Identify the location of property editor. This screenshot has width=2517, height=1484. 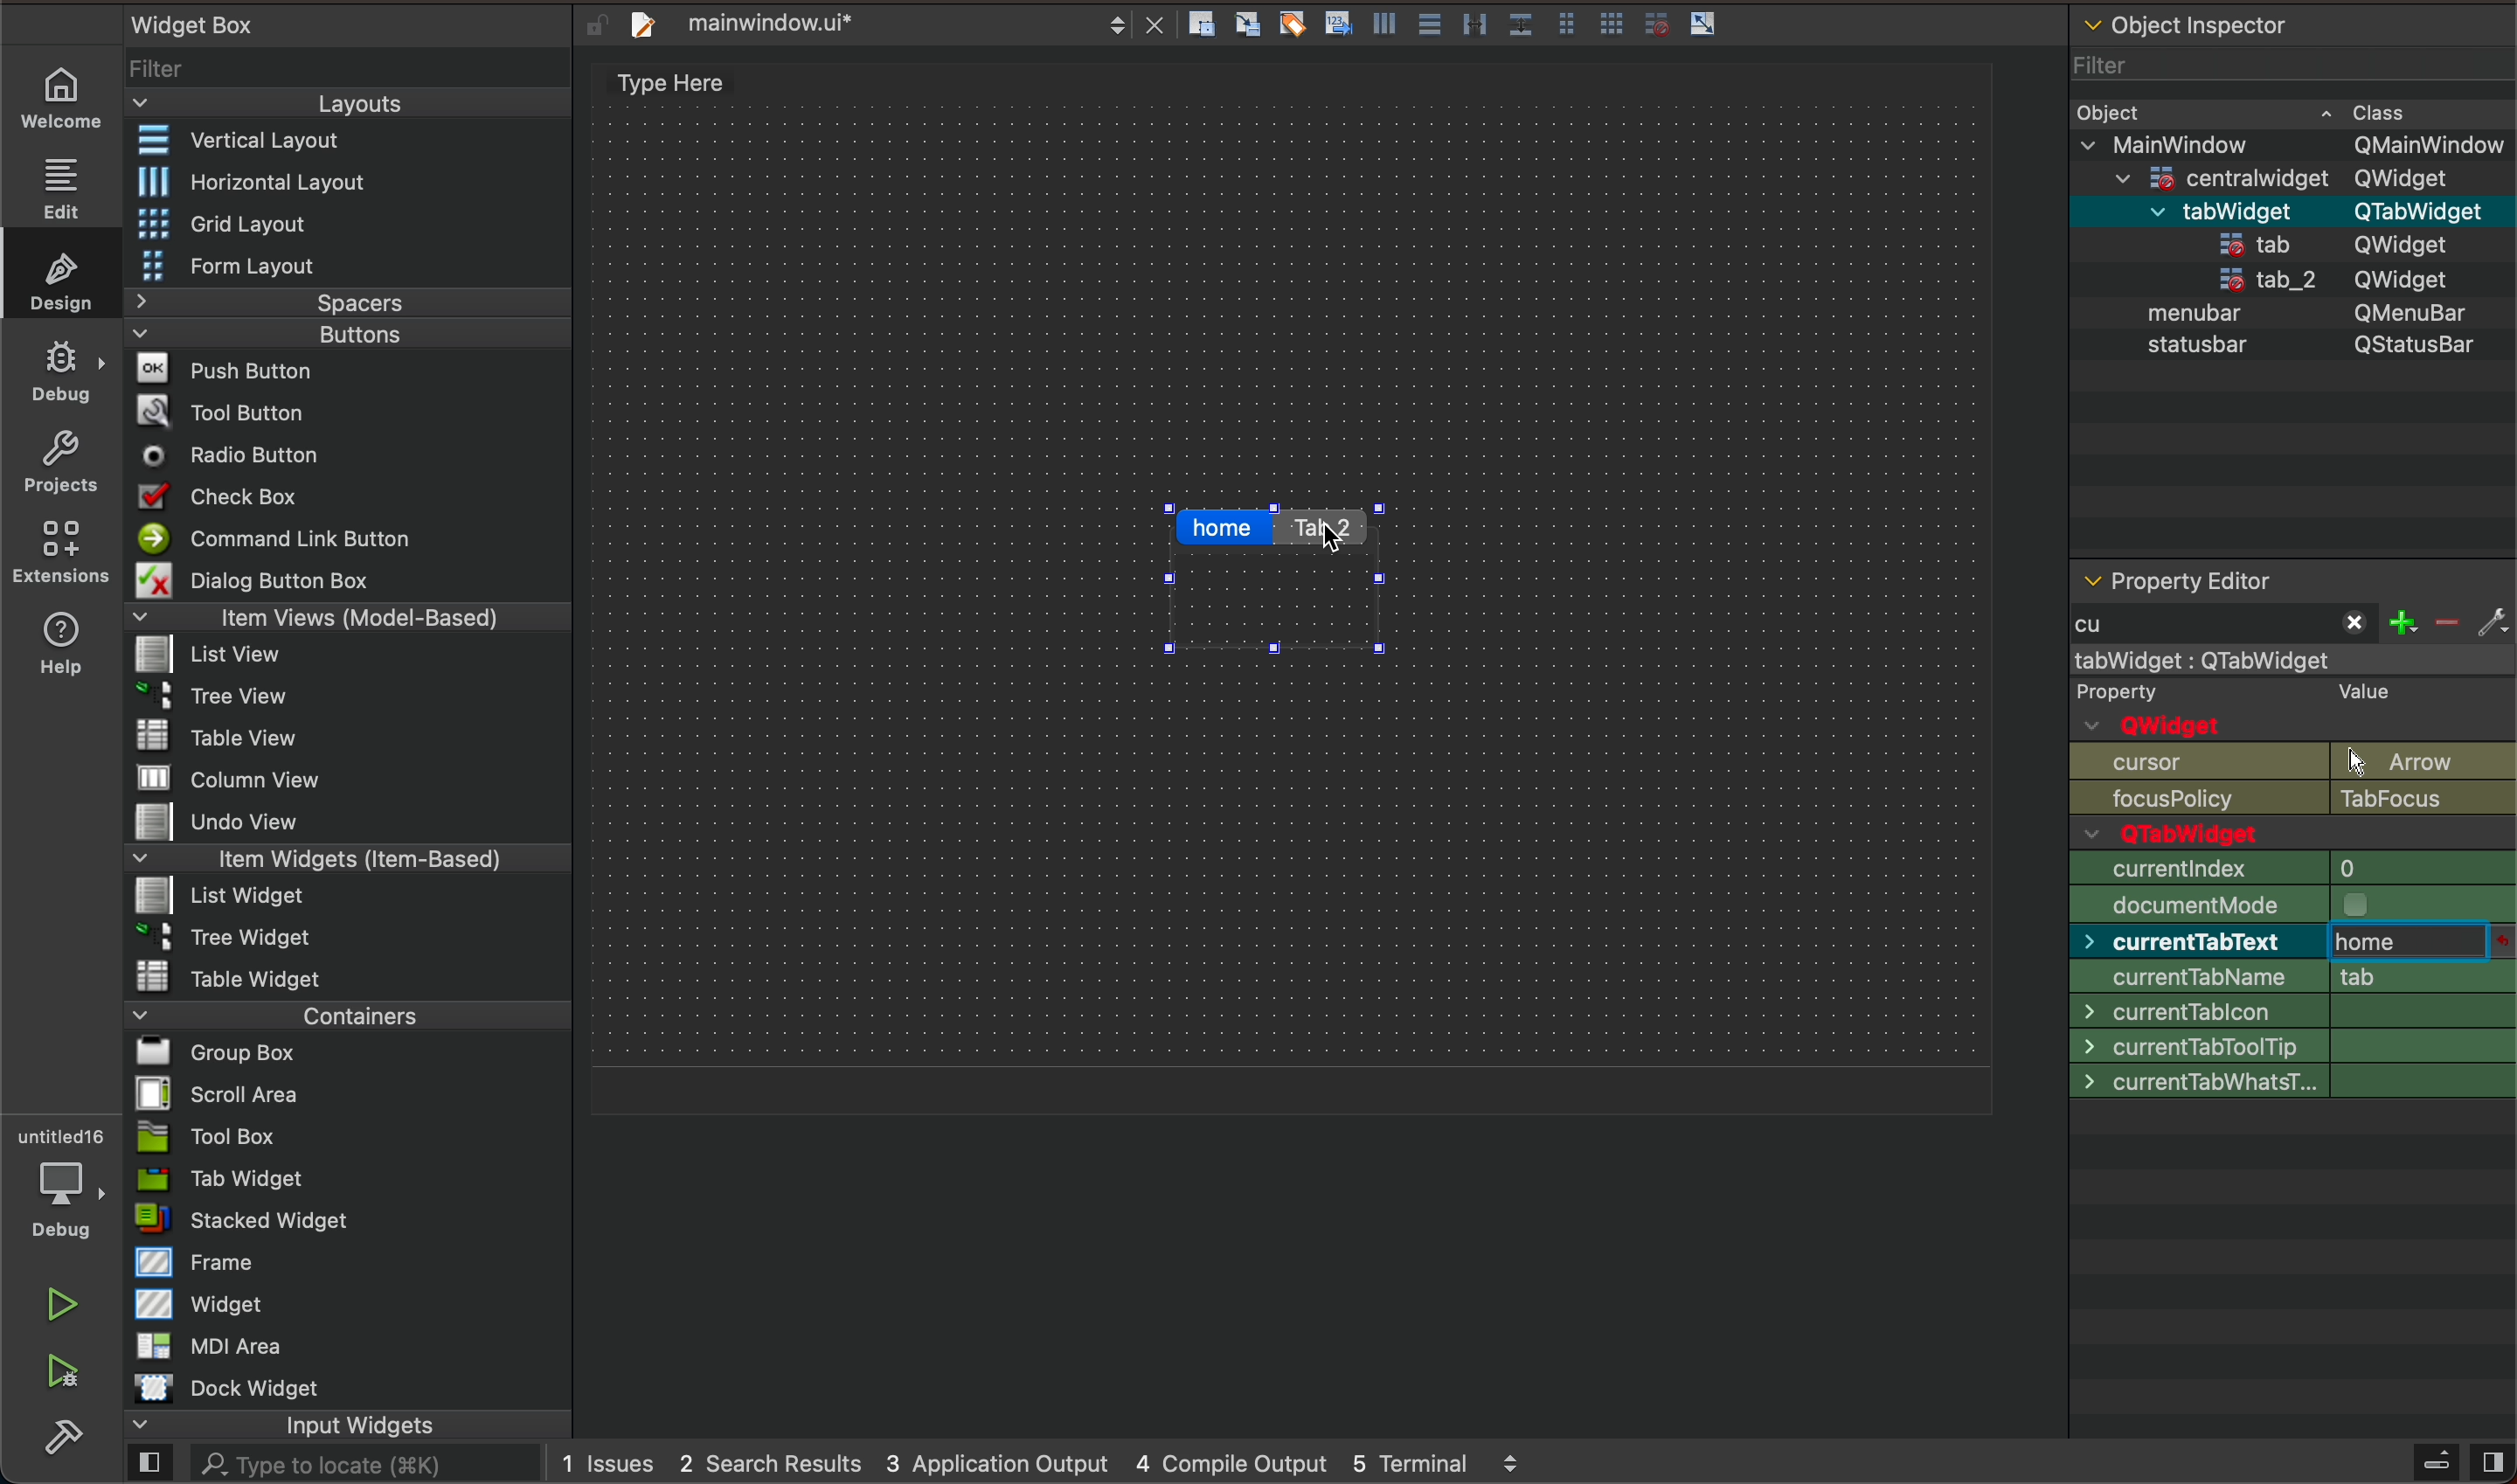
(2271, 576).